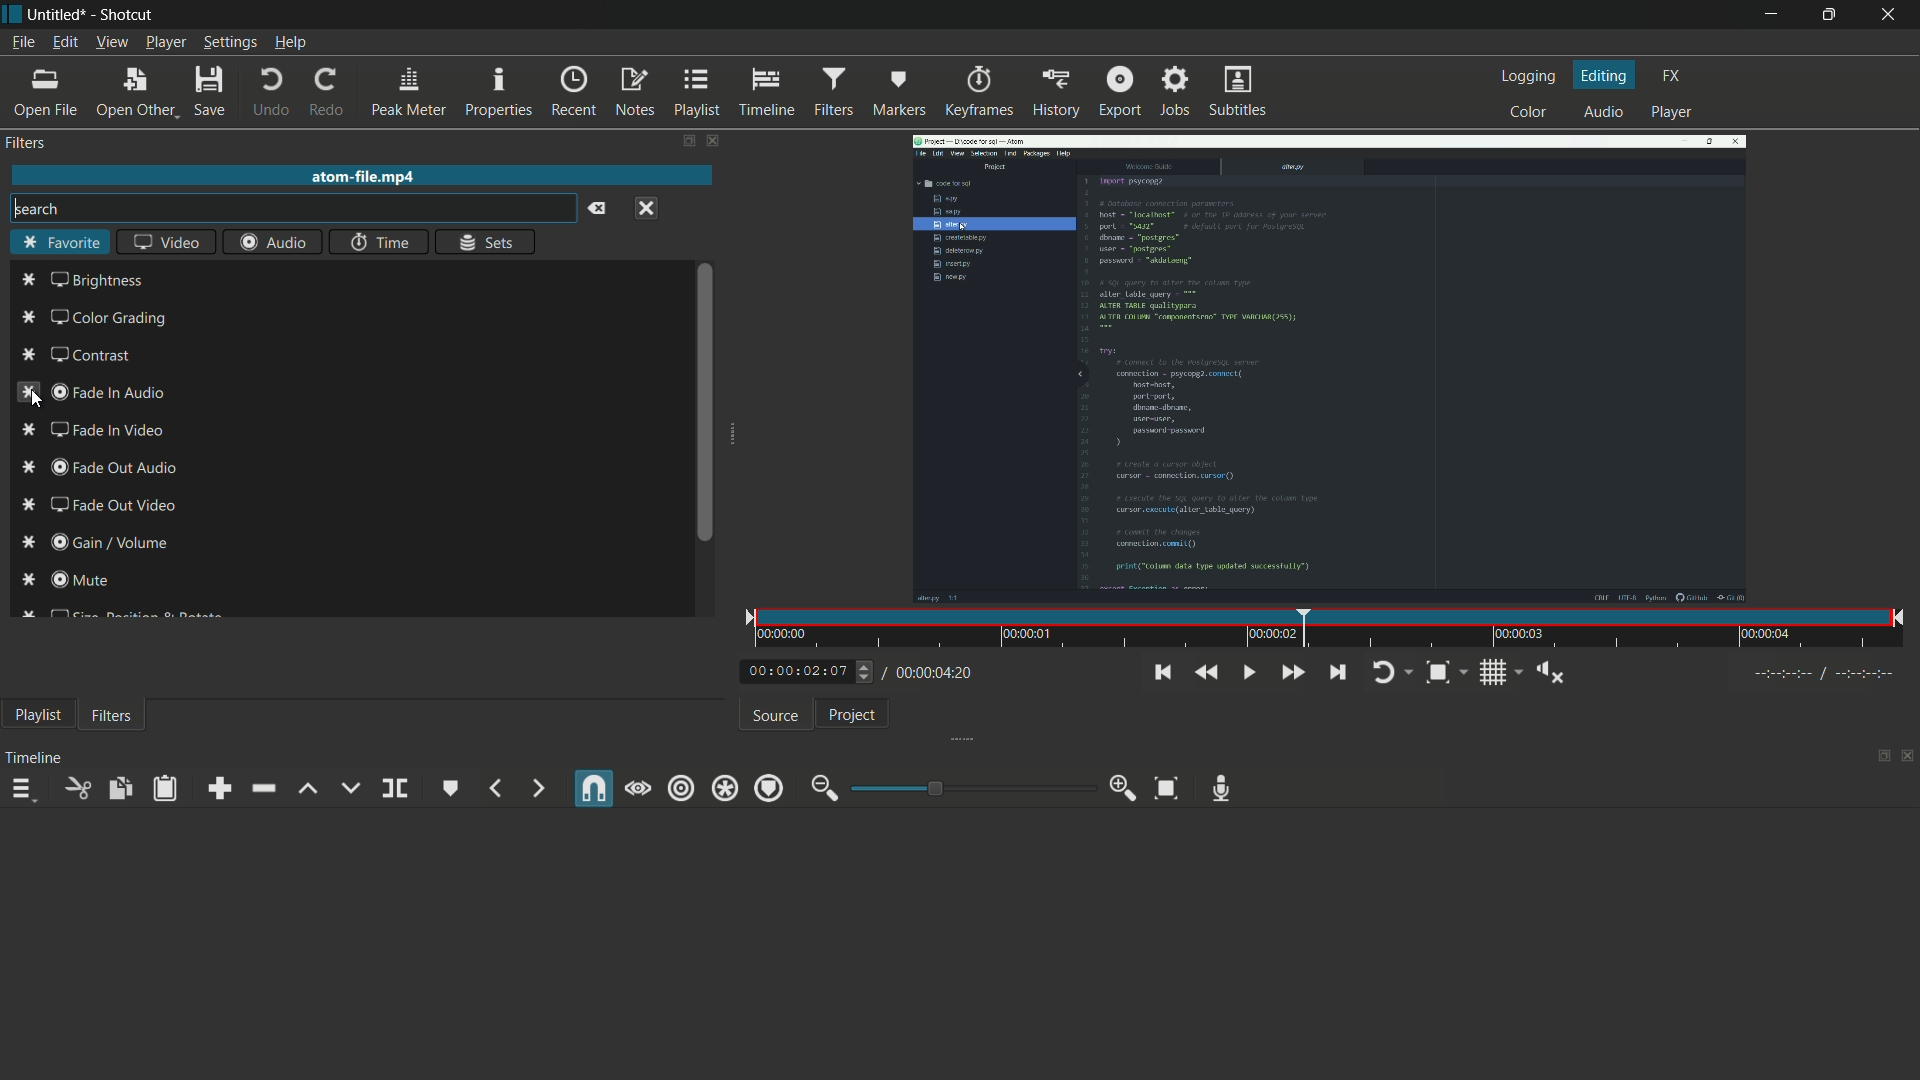  I want to click on cut, so click(77, 788).